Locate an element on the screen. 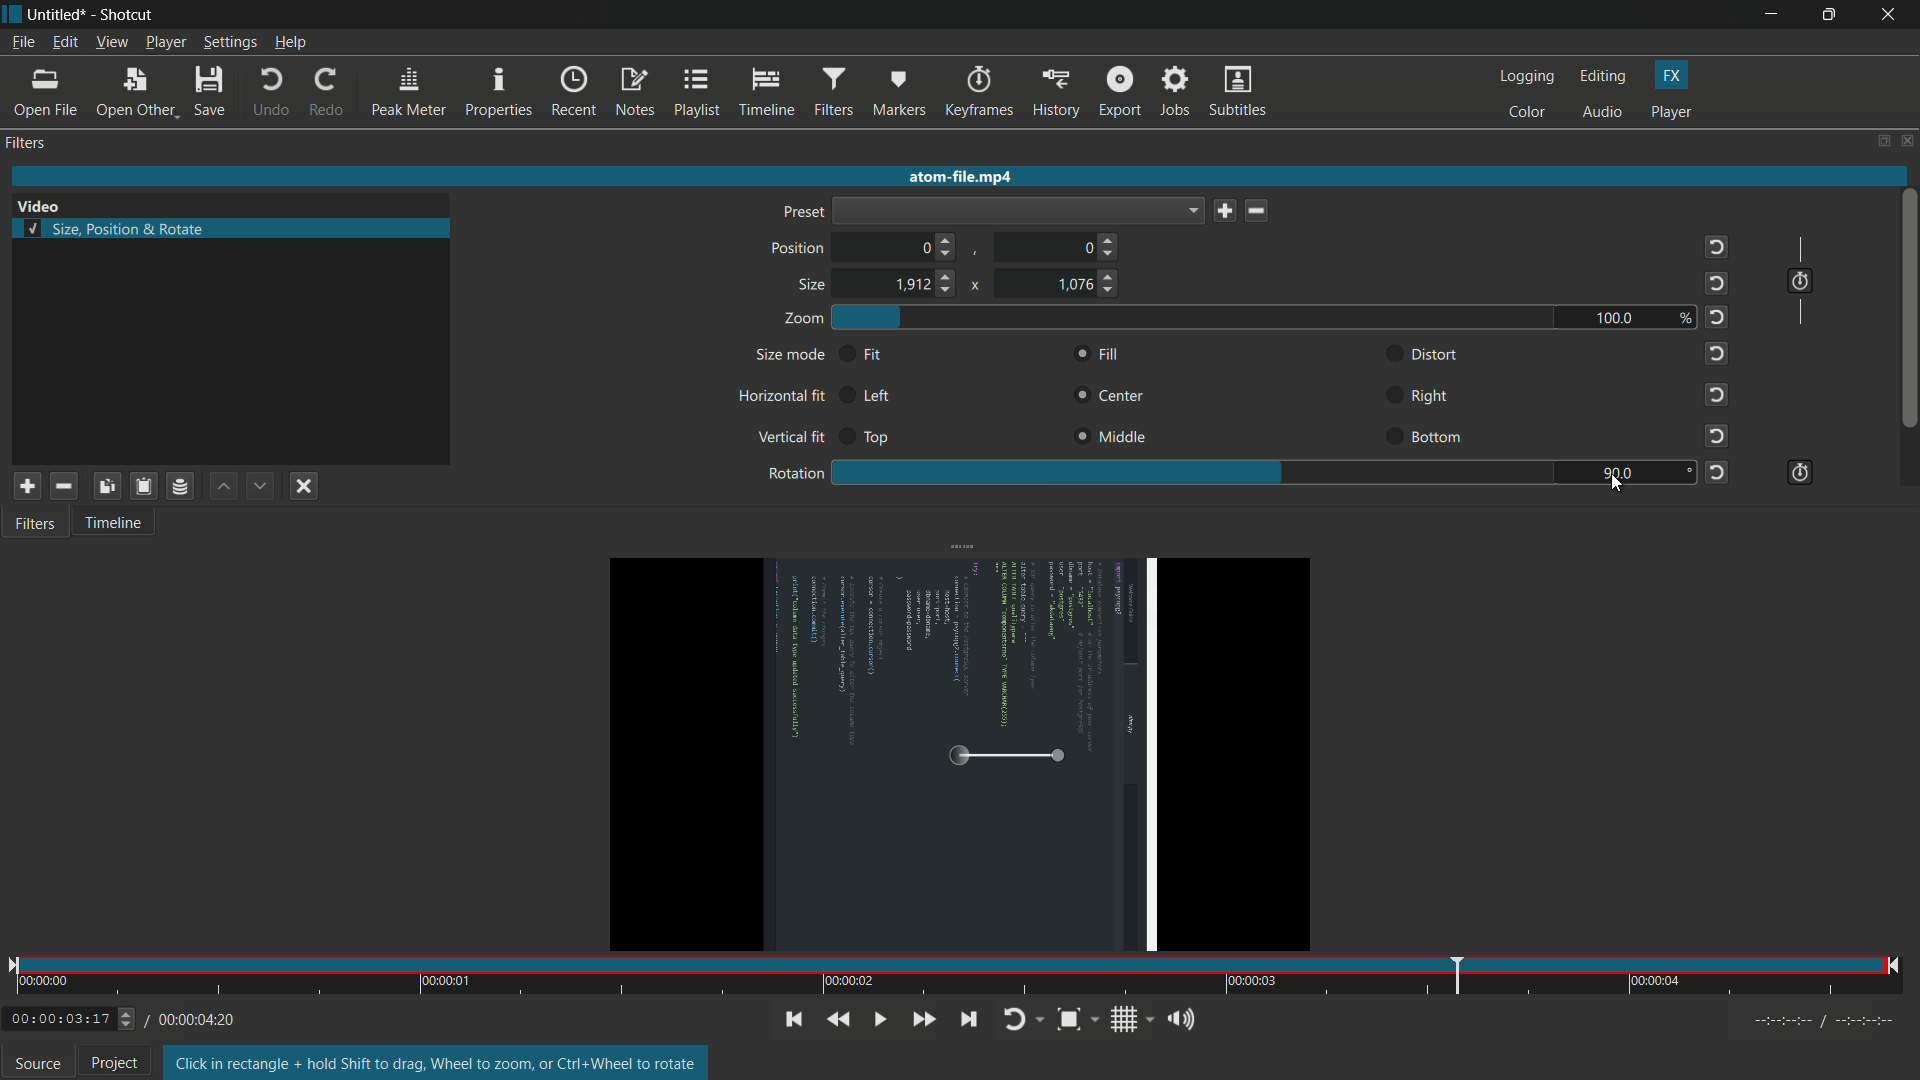  quickly play backward is located at coordinates (841, 1020).